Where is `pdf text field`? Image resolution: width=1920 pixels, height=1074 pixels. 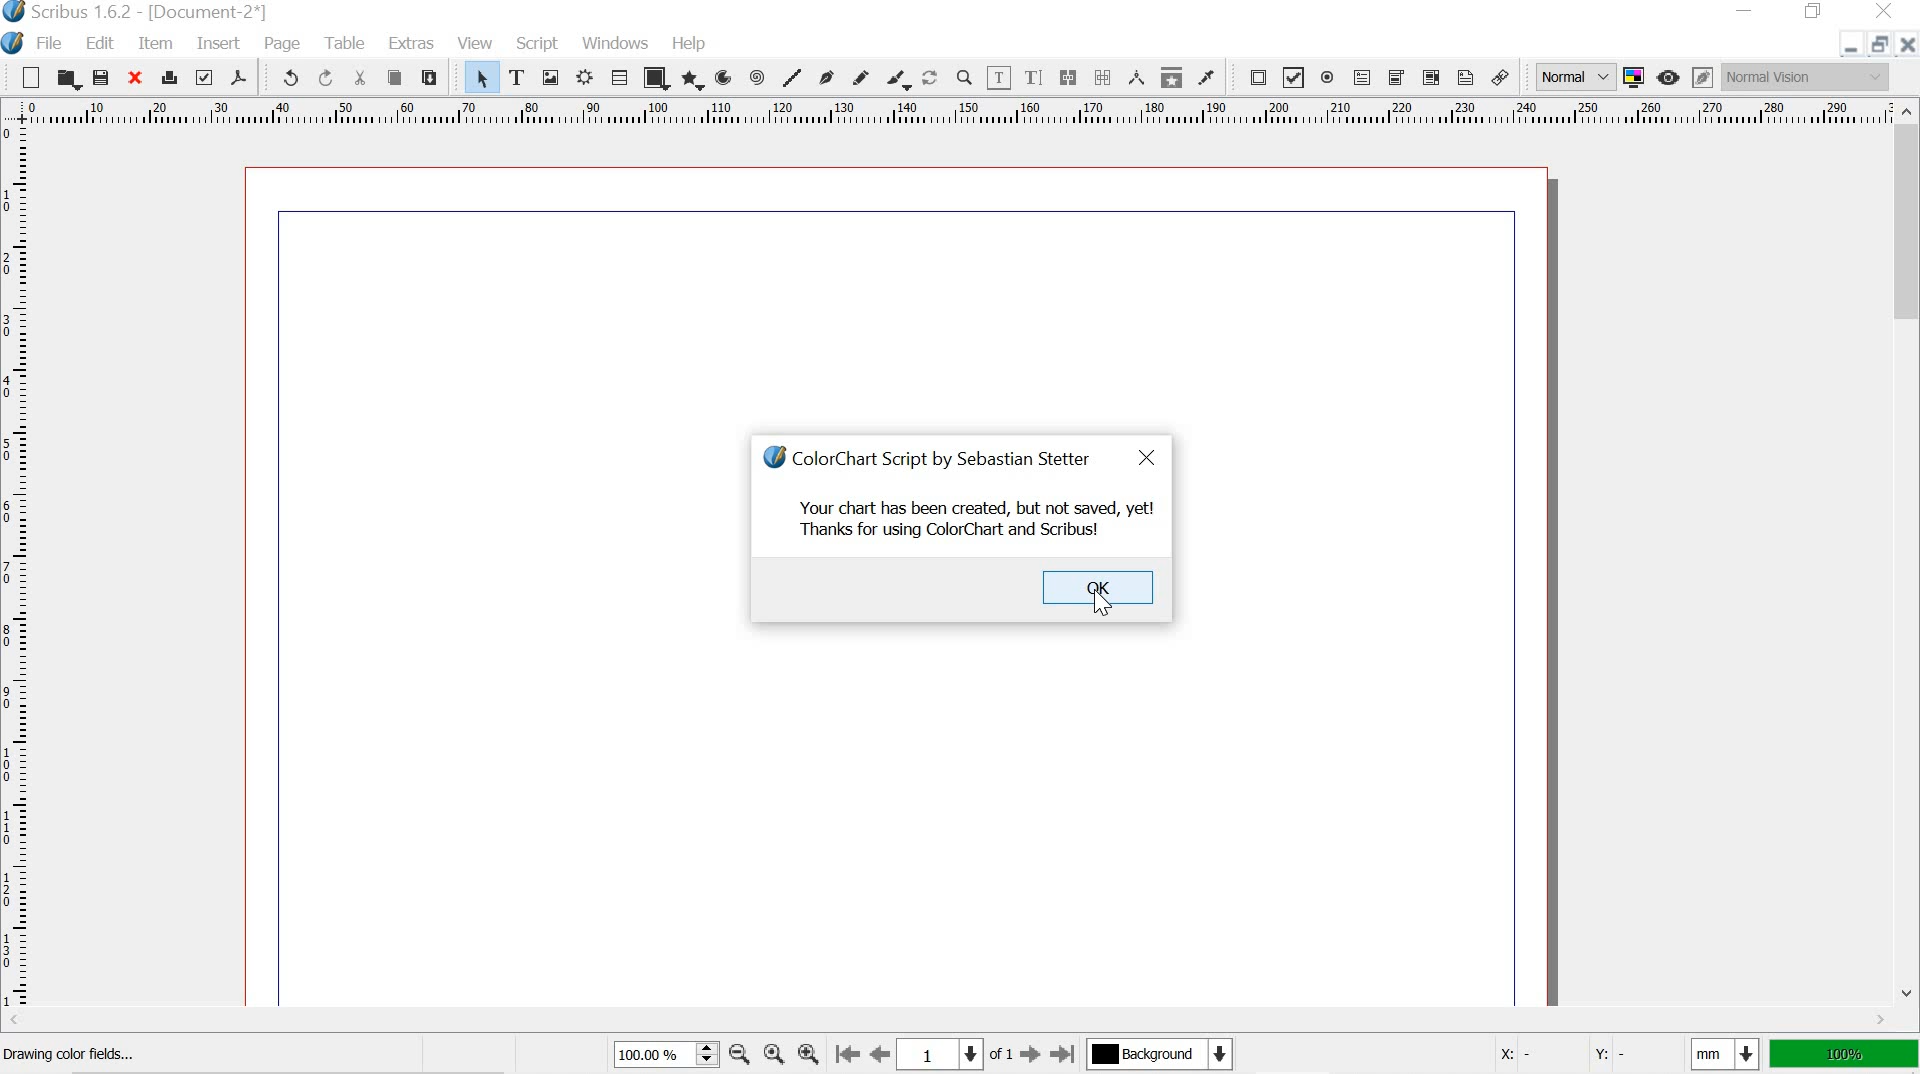
pdf text field is located at coordinates (1363, 79).